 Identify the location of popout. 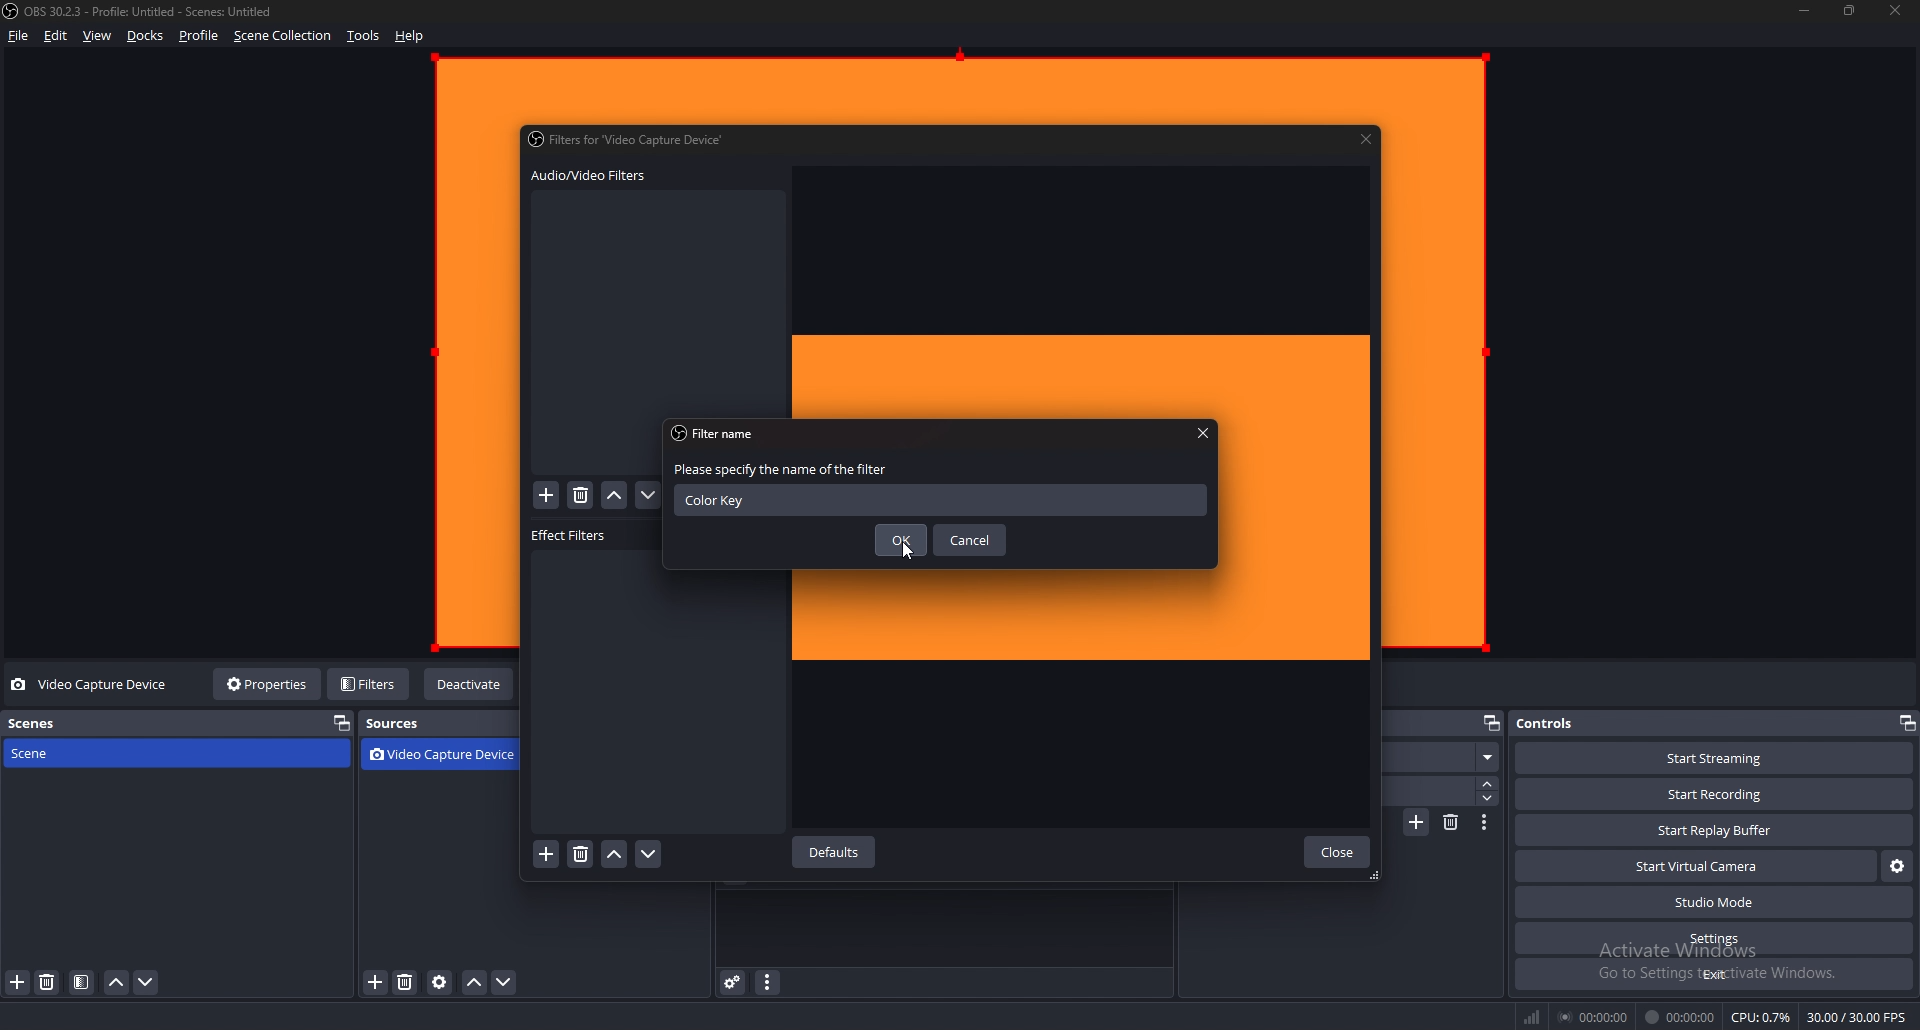
(1491, 725).